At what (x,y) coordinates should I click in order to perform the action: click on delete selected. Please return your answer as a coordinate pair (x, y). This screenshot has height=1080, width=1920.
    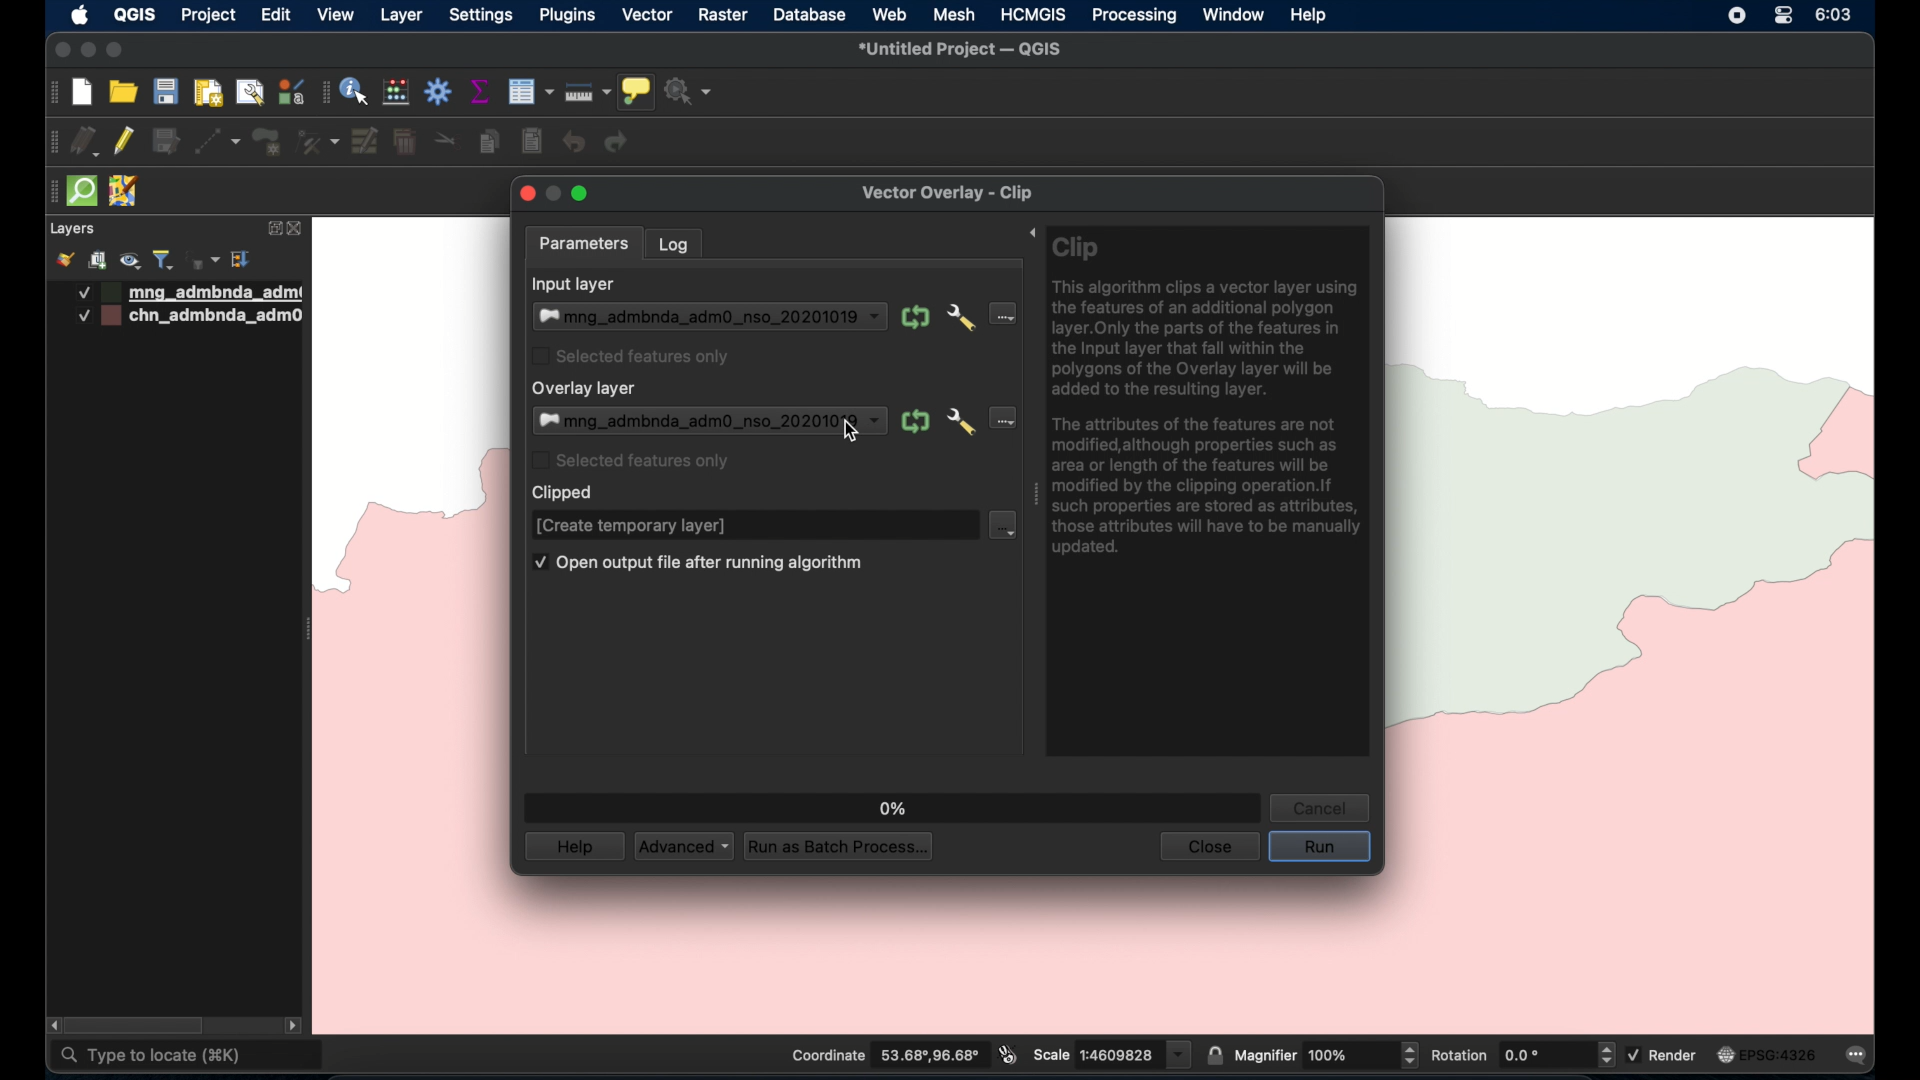
    Looking at the image, I should click on (405, 143).